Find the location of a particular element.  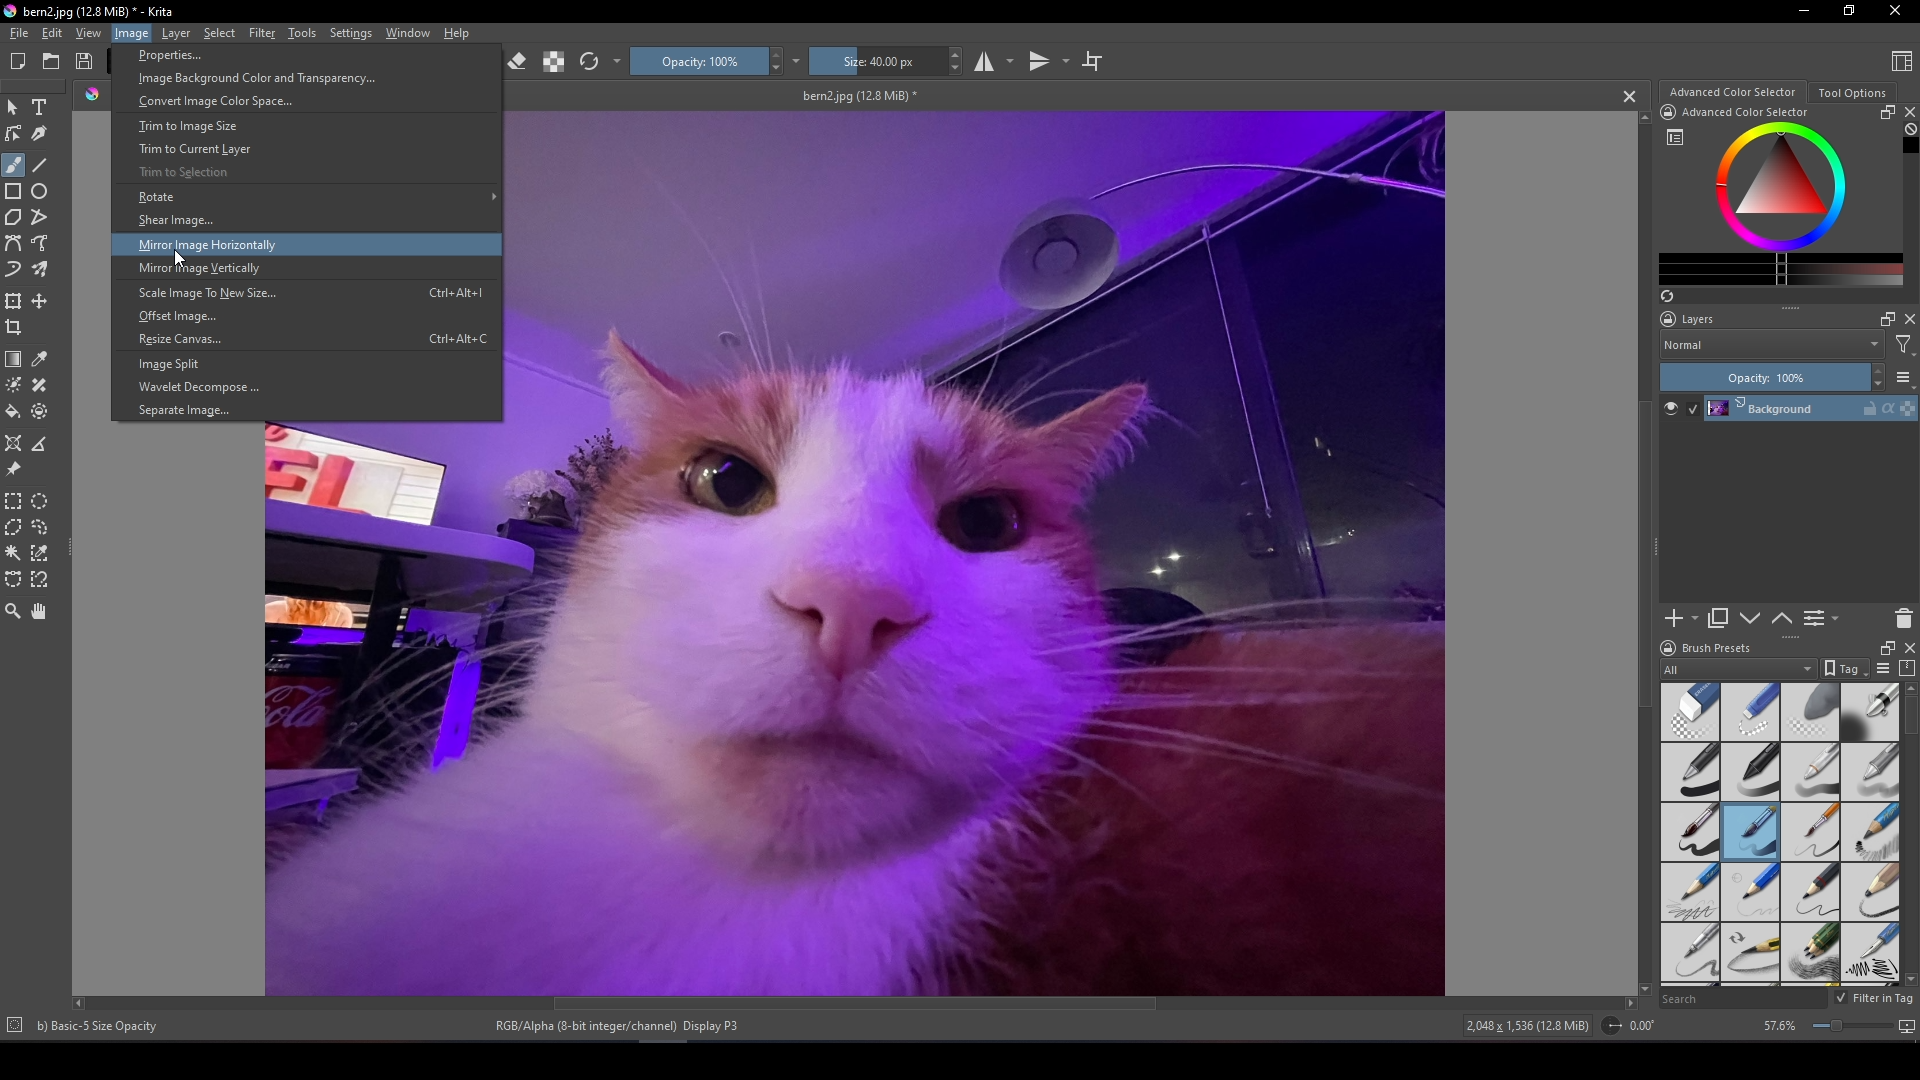

Create a list of colors from the image is located at coordinates (1667, 295).